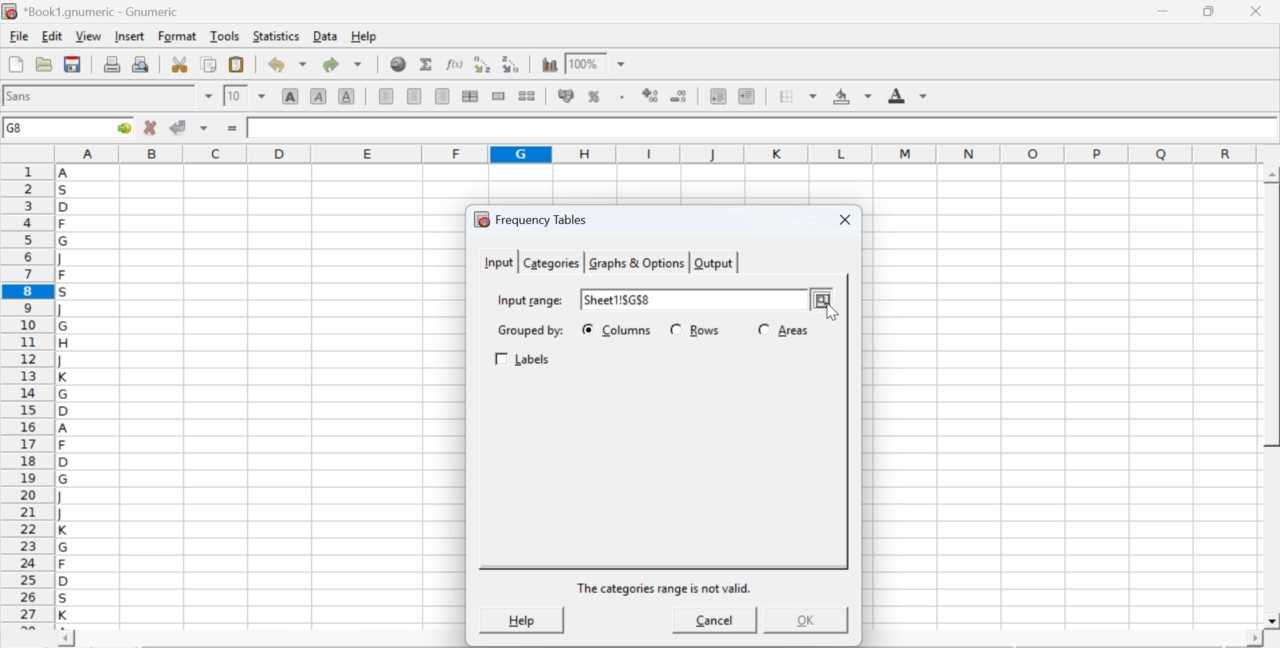 The width and height of the screenshot is (1280, 648). What do you see at coordinates (620, 97) in the screenshot?
I see `Set the format of the selected cells to include a thousands separator` at bounding box center [620, 97].